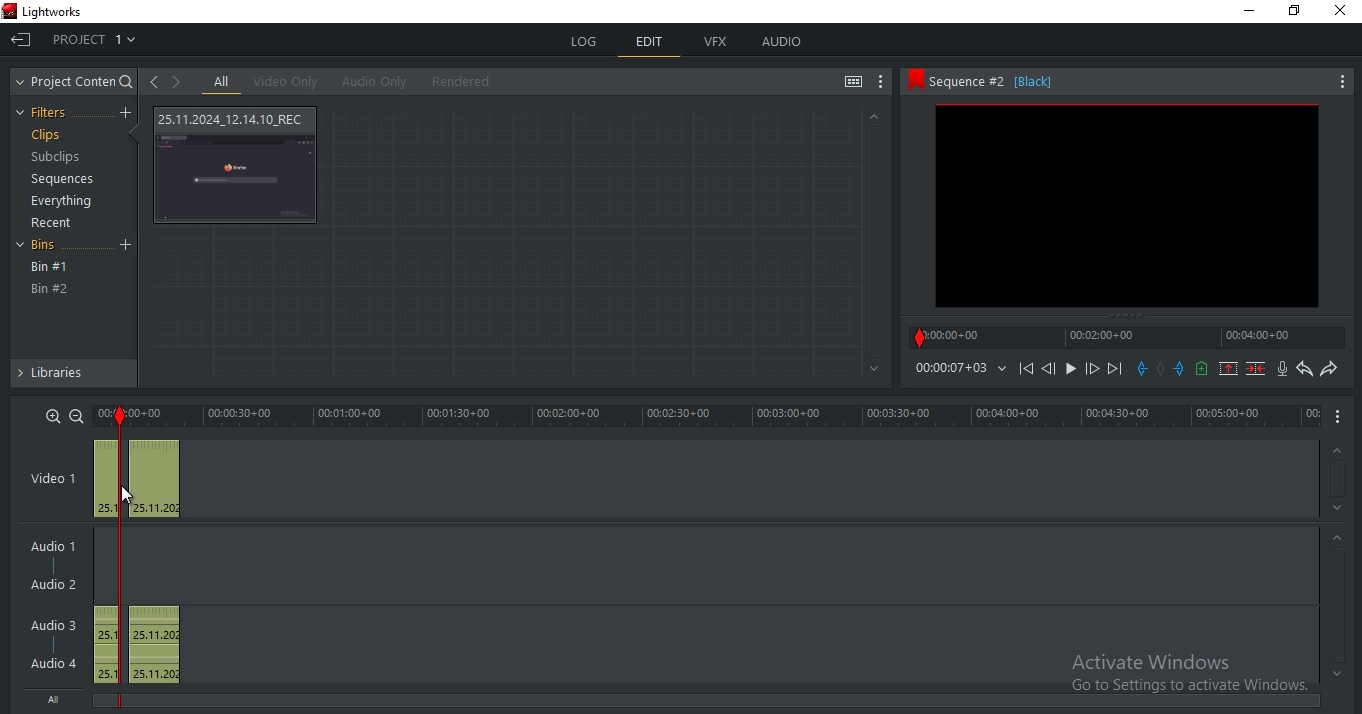  I want to click on audio only, so click(371, 82).